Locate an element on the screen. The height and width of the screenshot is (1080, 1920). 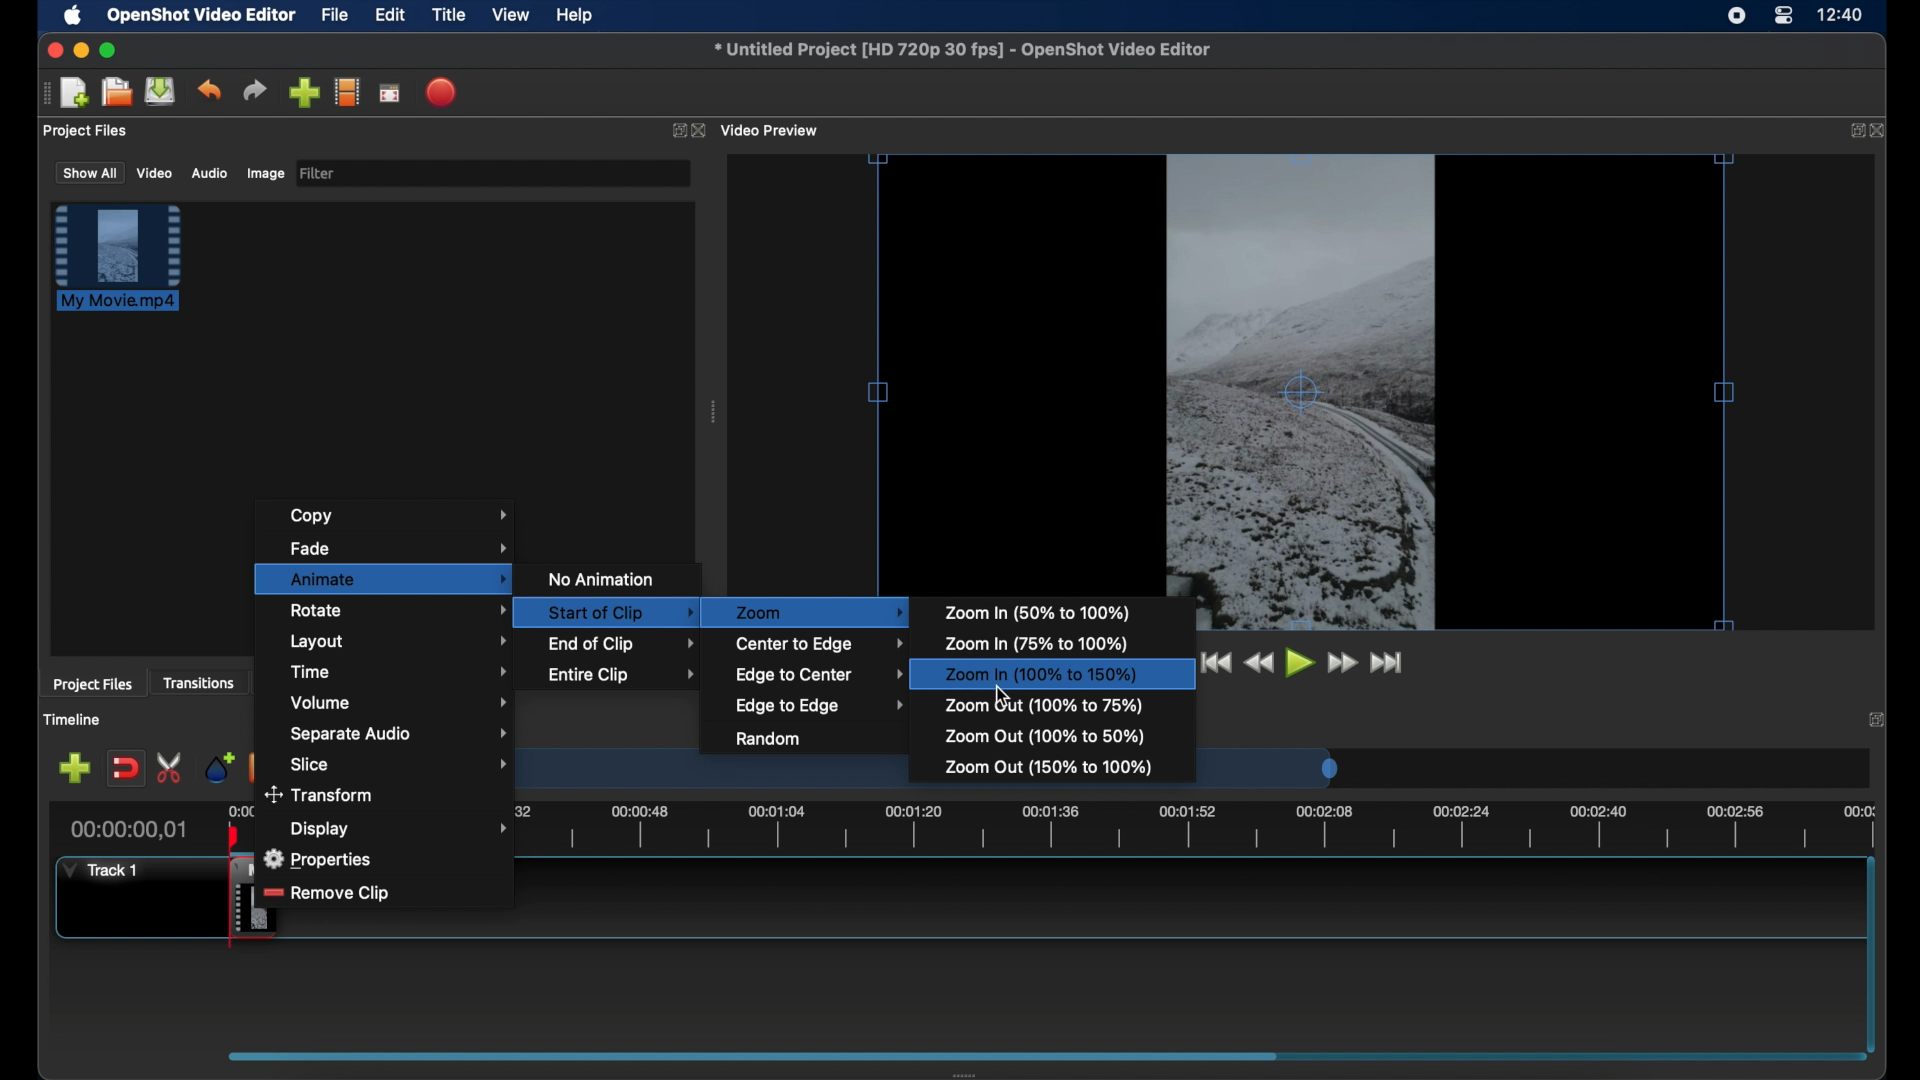
track 1 is located at coordinates (98, 870).